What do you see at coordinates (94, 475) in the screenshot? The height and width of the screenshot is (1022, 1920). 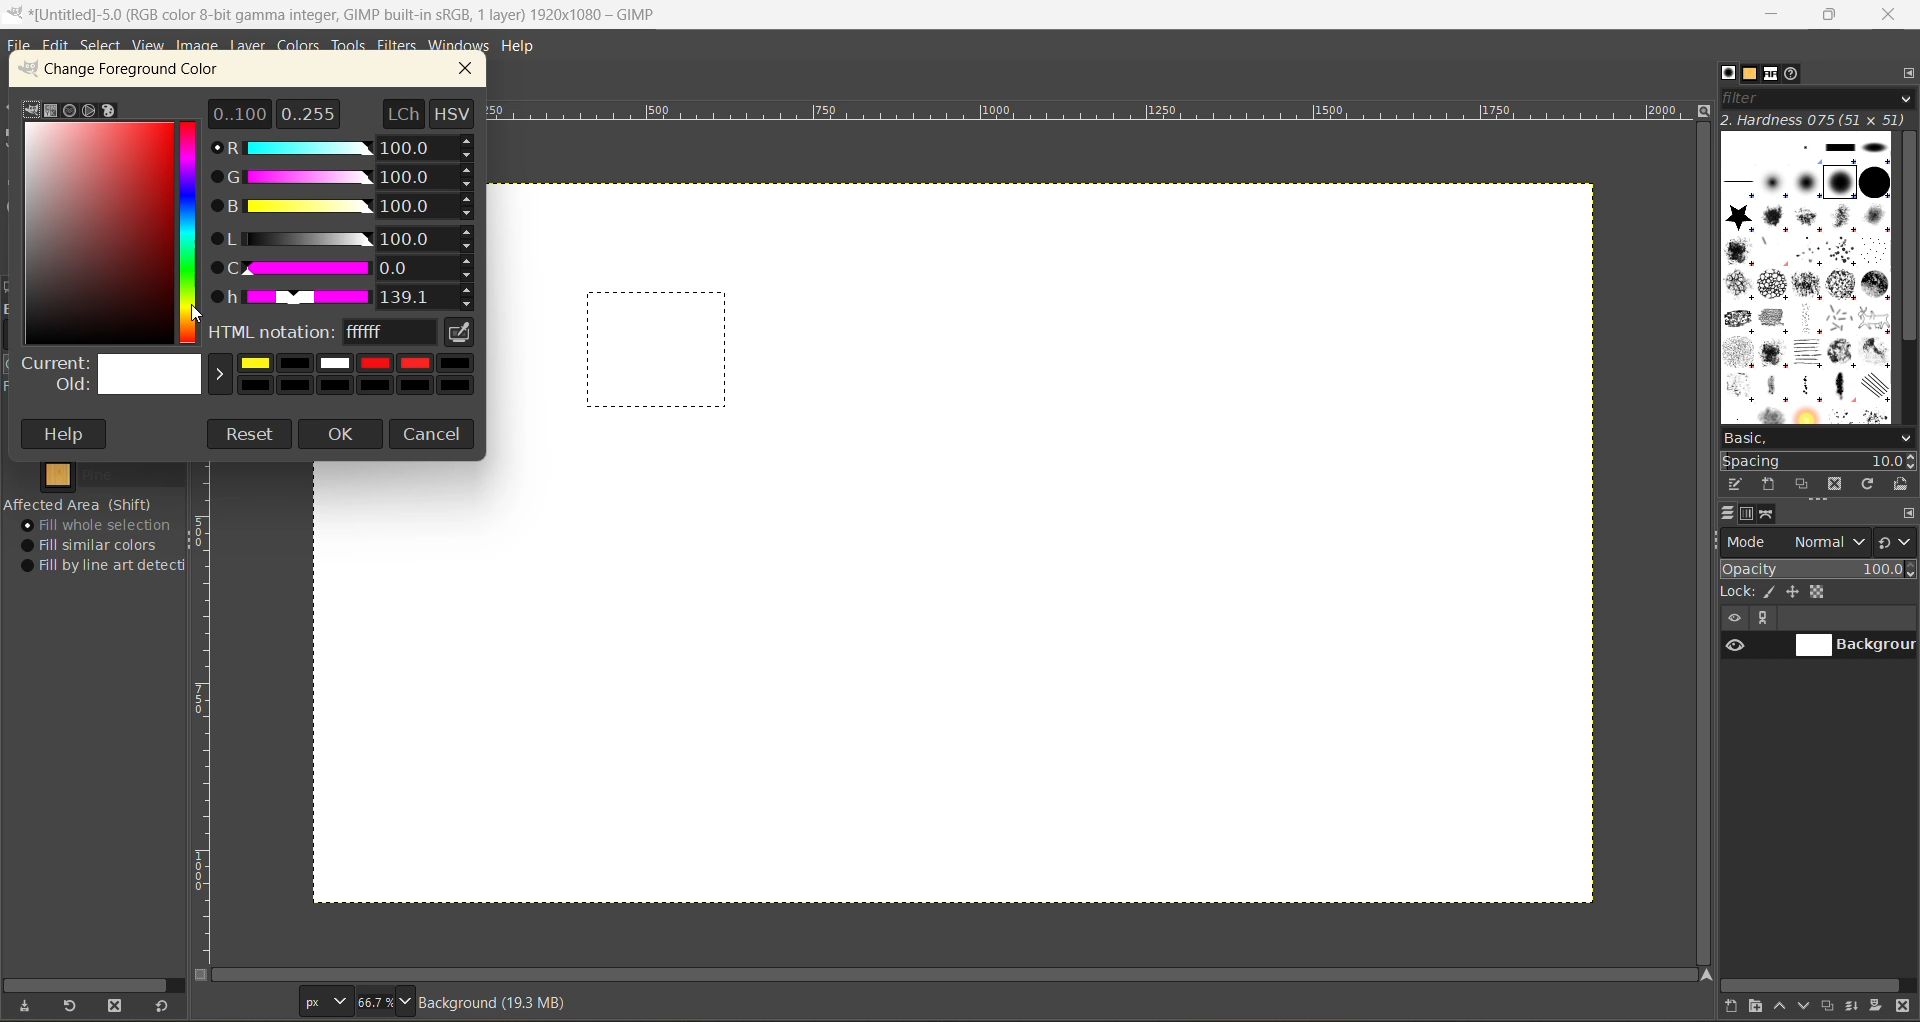 I see `pattern` at bounding box center [94, 475].